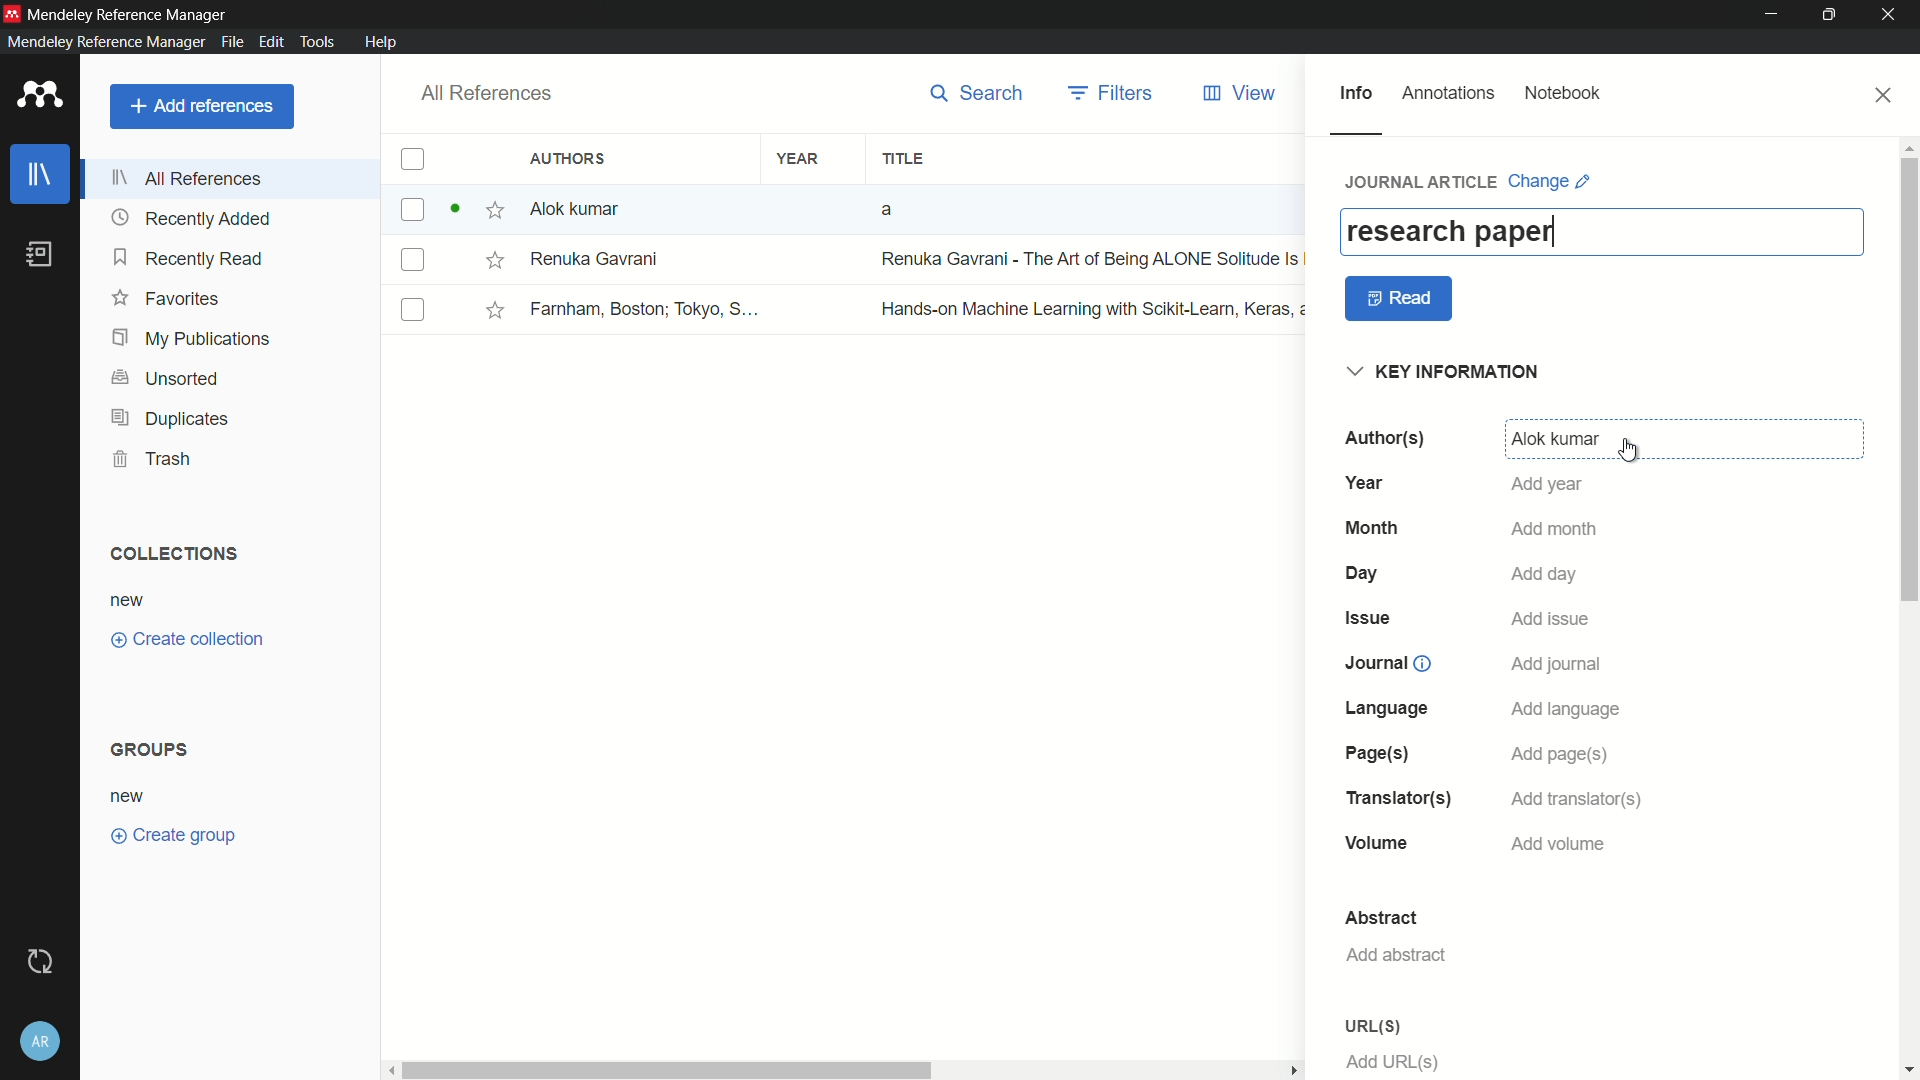  What do you see at coordinates (1381, 918) in the screenshot?
I see `abstract` at bounding box center [1381, 918].